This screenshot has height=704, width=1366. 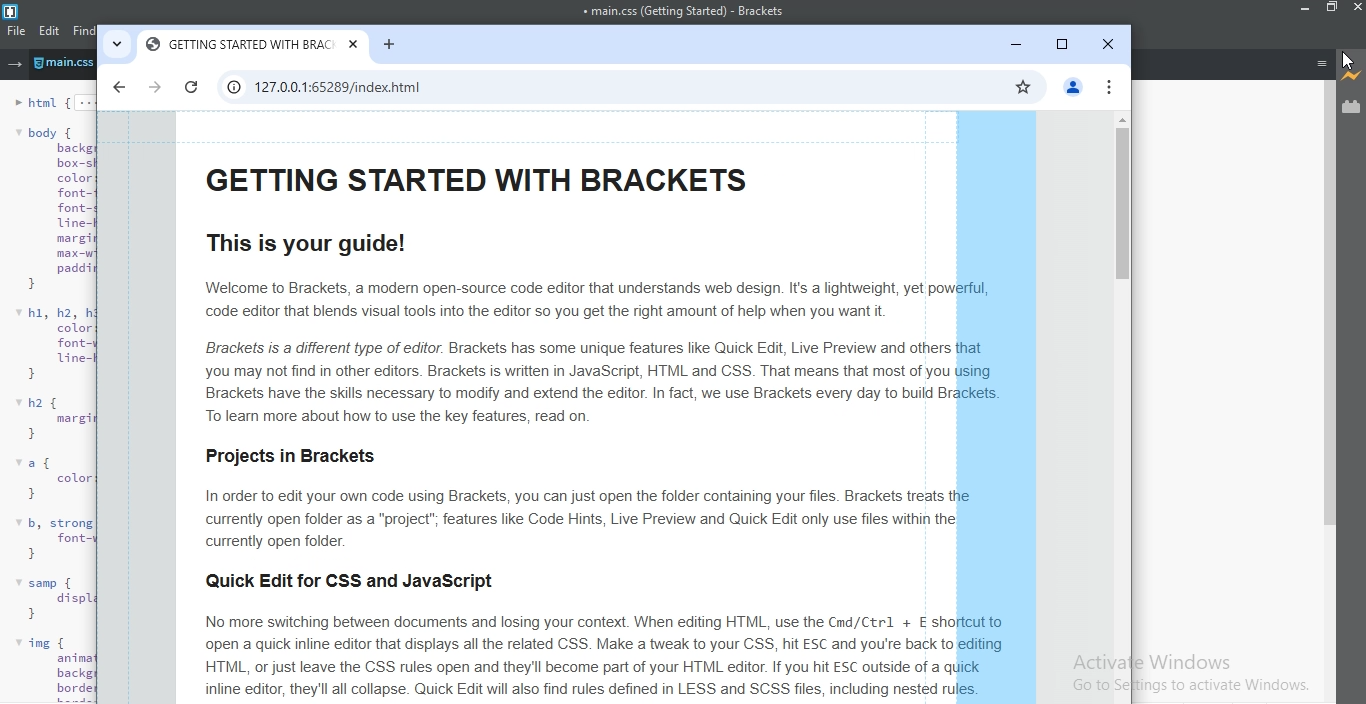 I want to click on minimise, so click(x=1302, y=10).